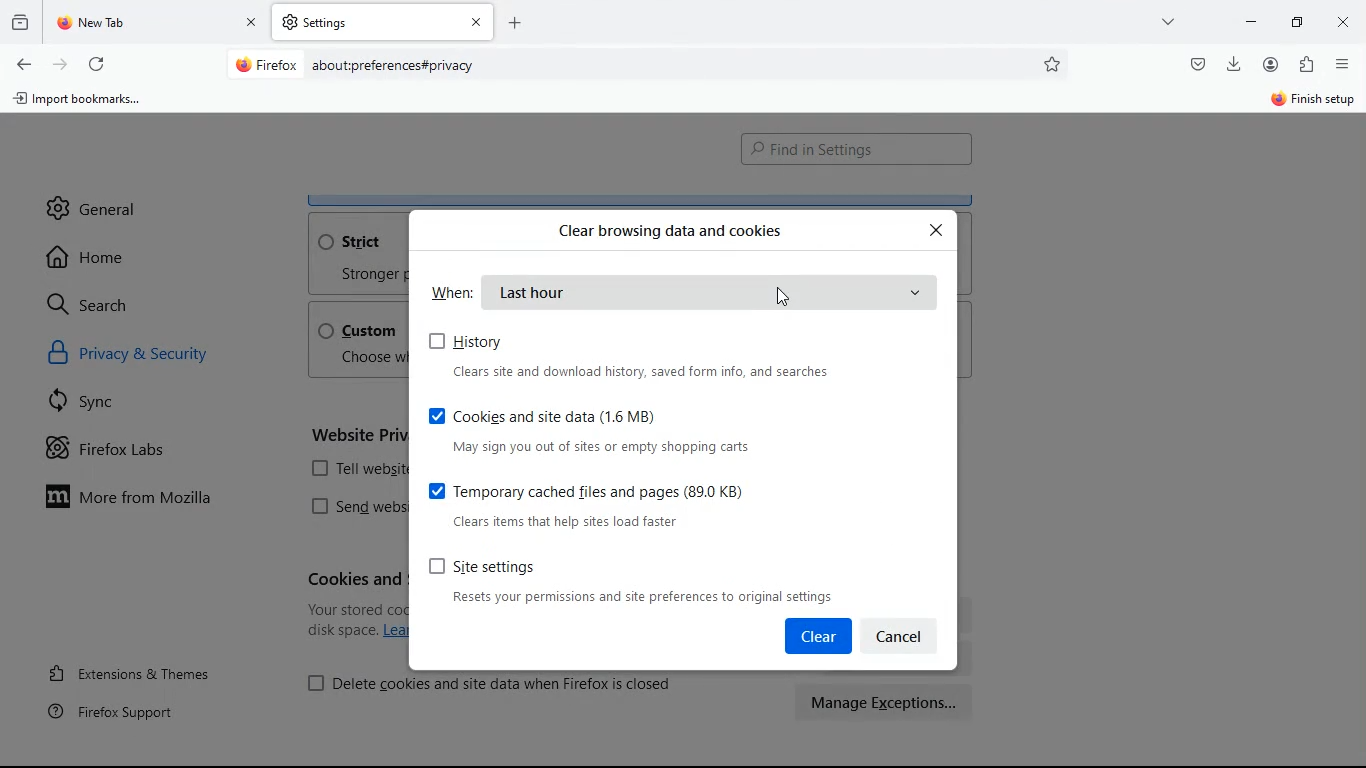 The width and height of the screenshot is (1366, 768). I want to click on firefox labs, so click(126, 453).